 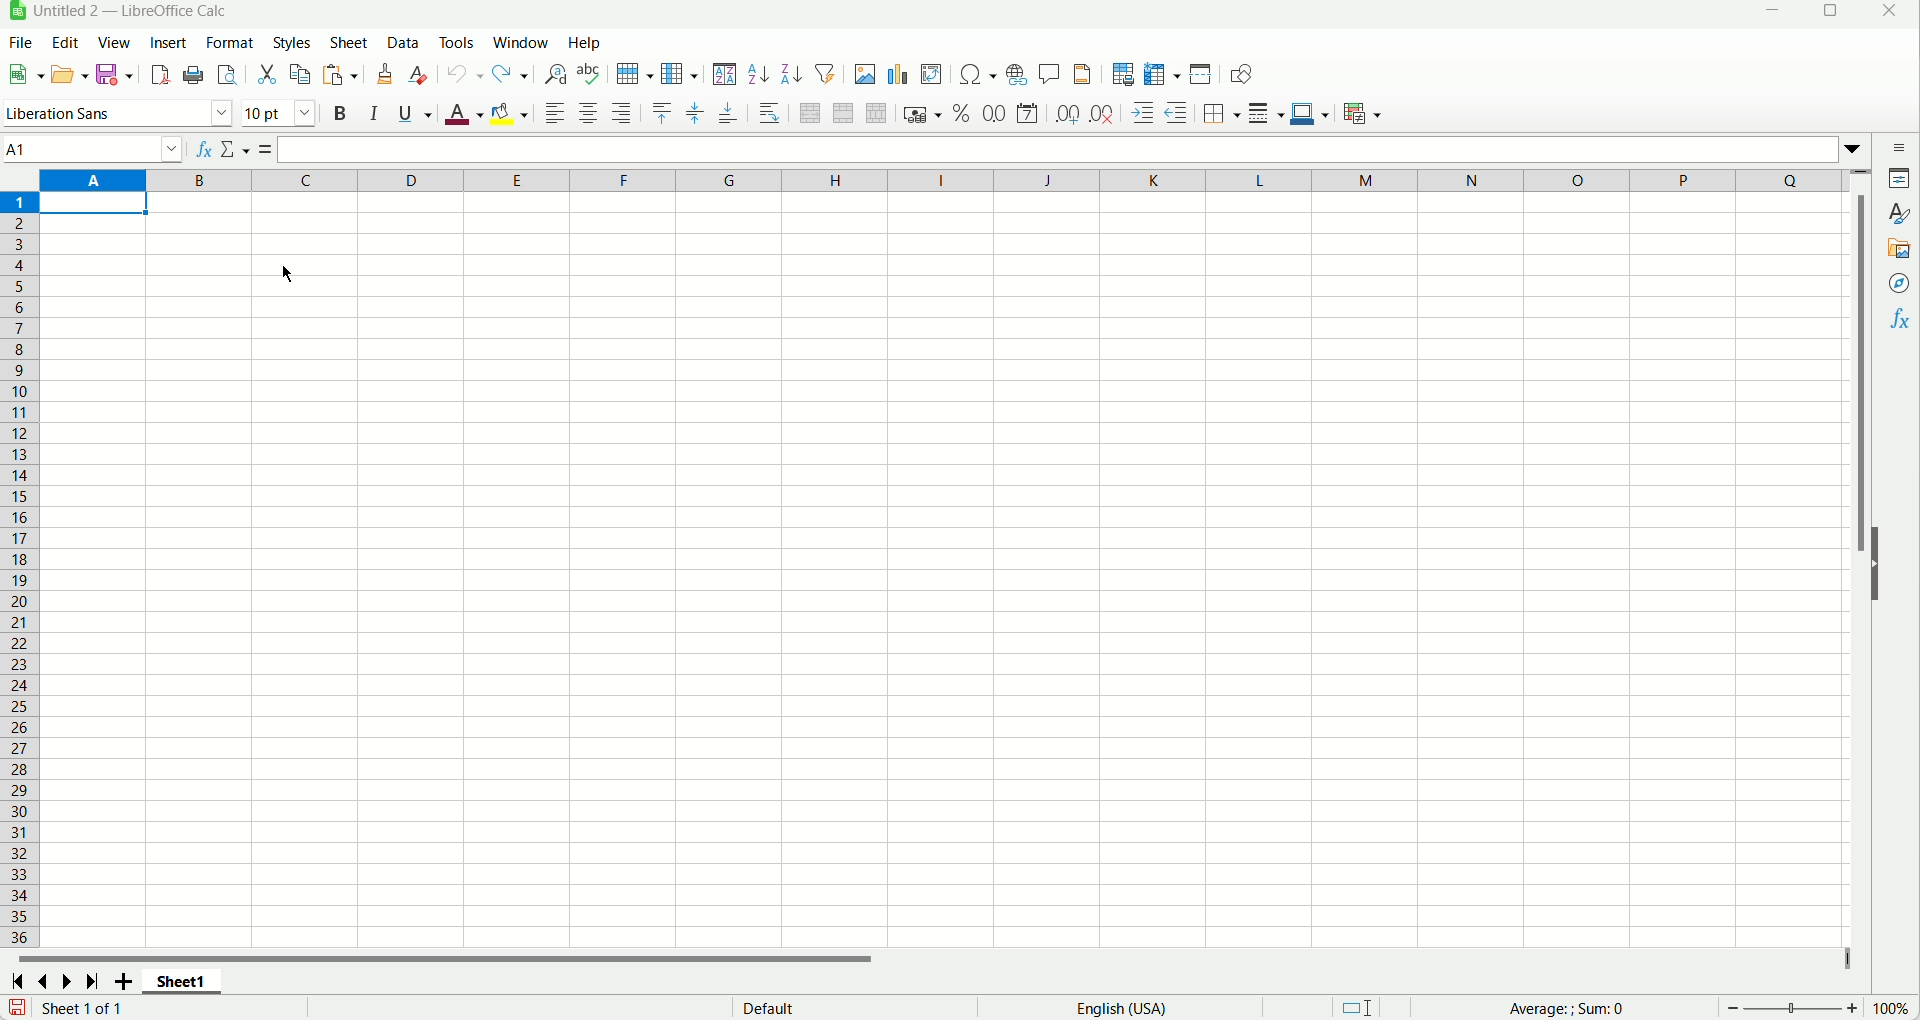 I want to click on Insert pivot table, so click(x=932, y=74).